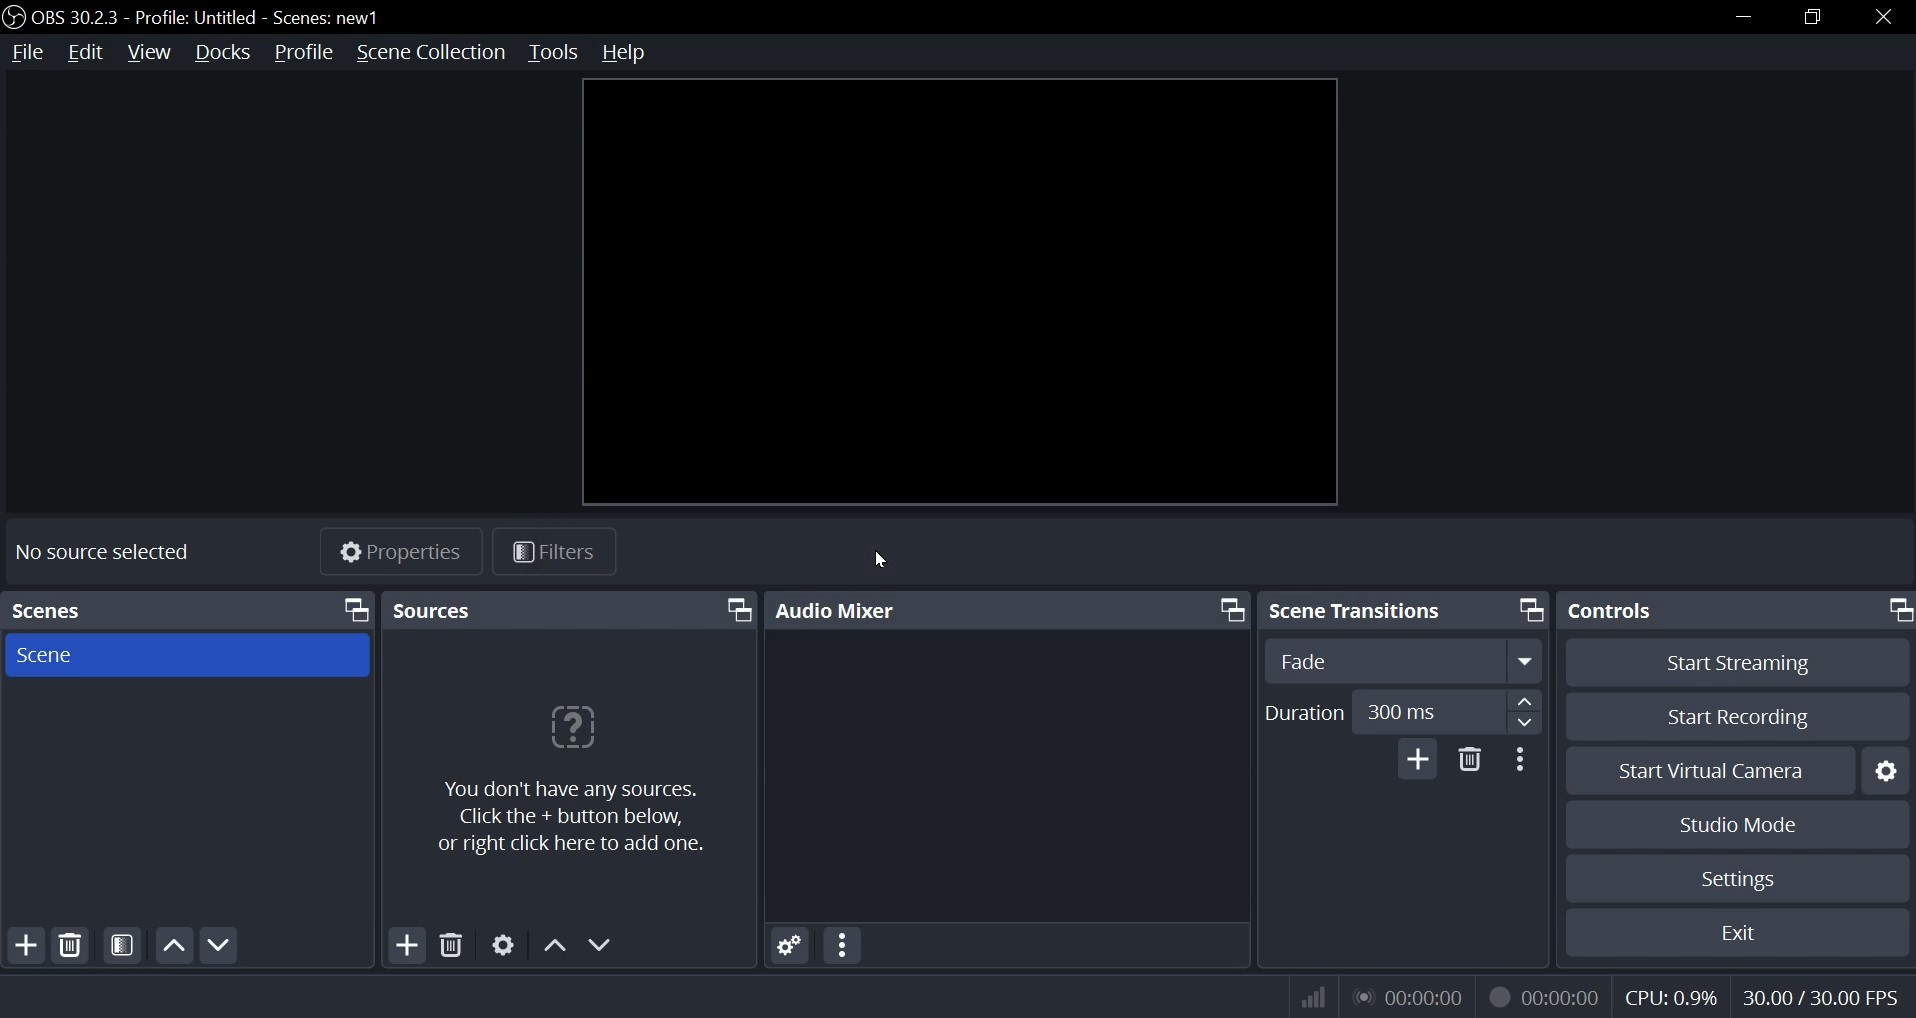 Image resolution: width=1916 pixels, height=1018 pixels. Describe the element at coordinates (568, 550) in the screenshot. I see `filters` at that location.